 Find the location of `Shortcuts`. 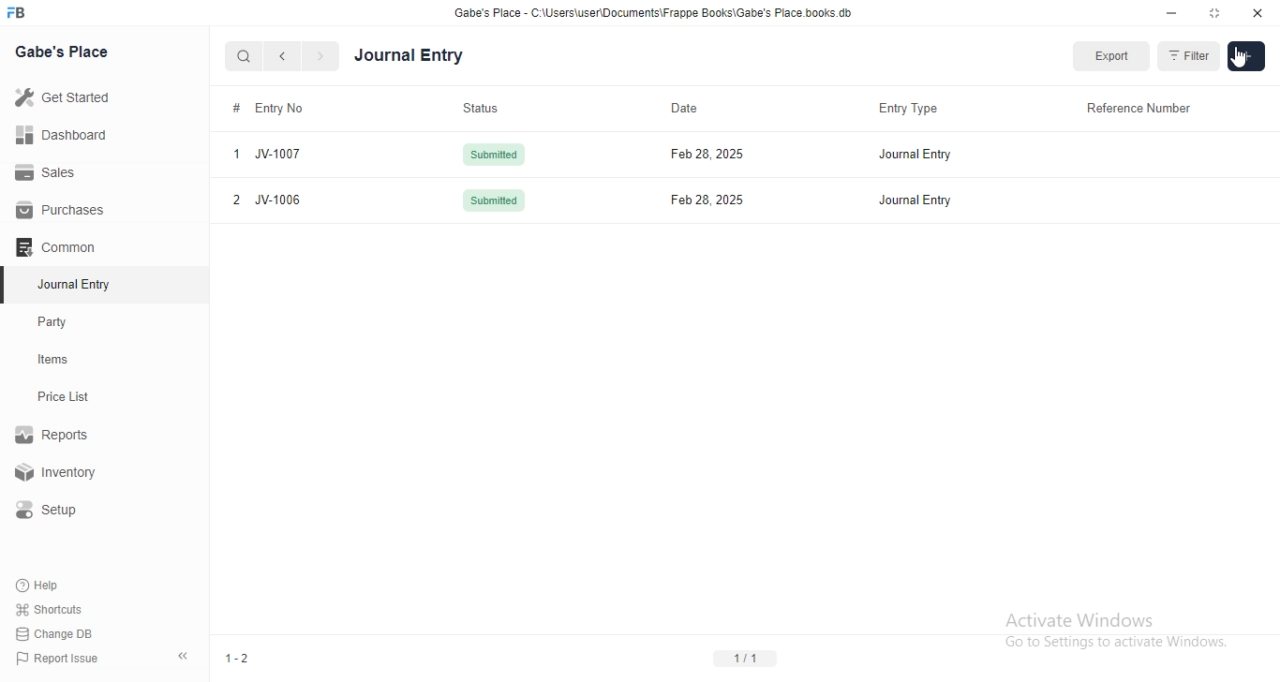

Shortcuts is located at coordinates (49, 608).